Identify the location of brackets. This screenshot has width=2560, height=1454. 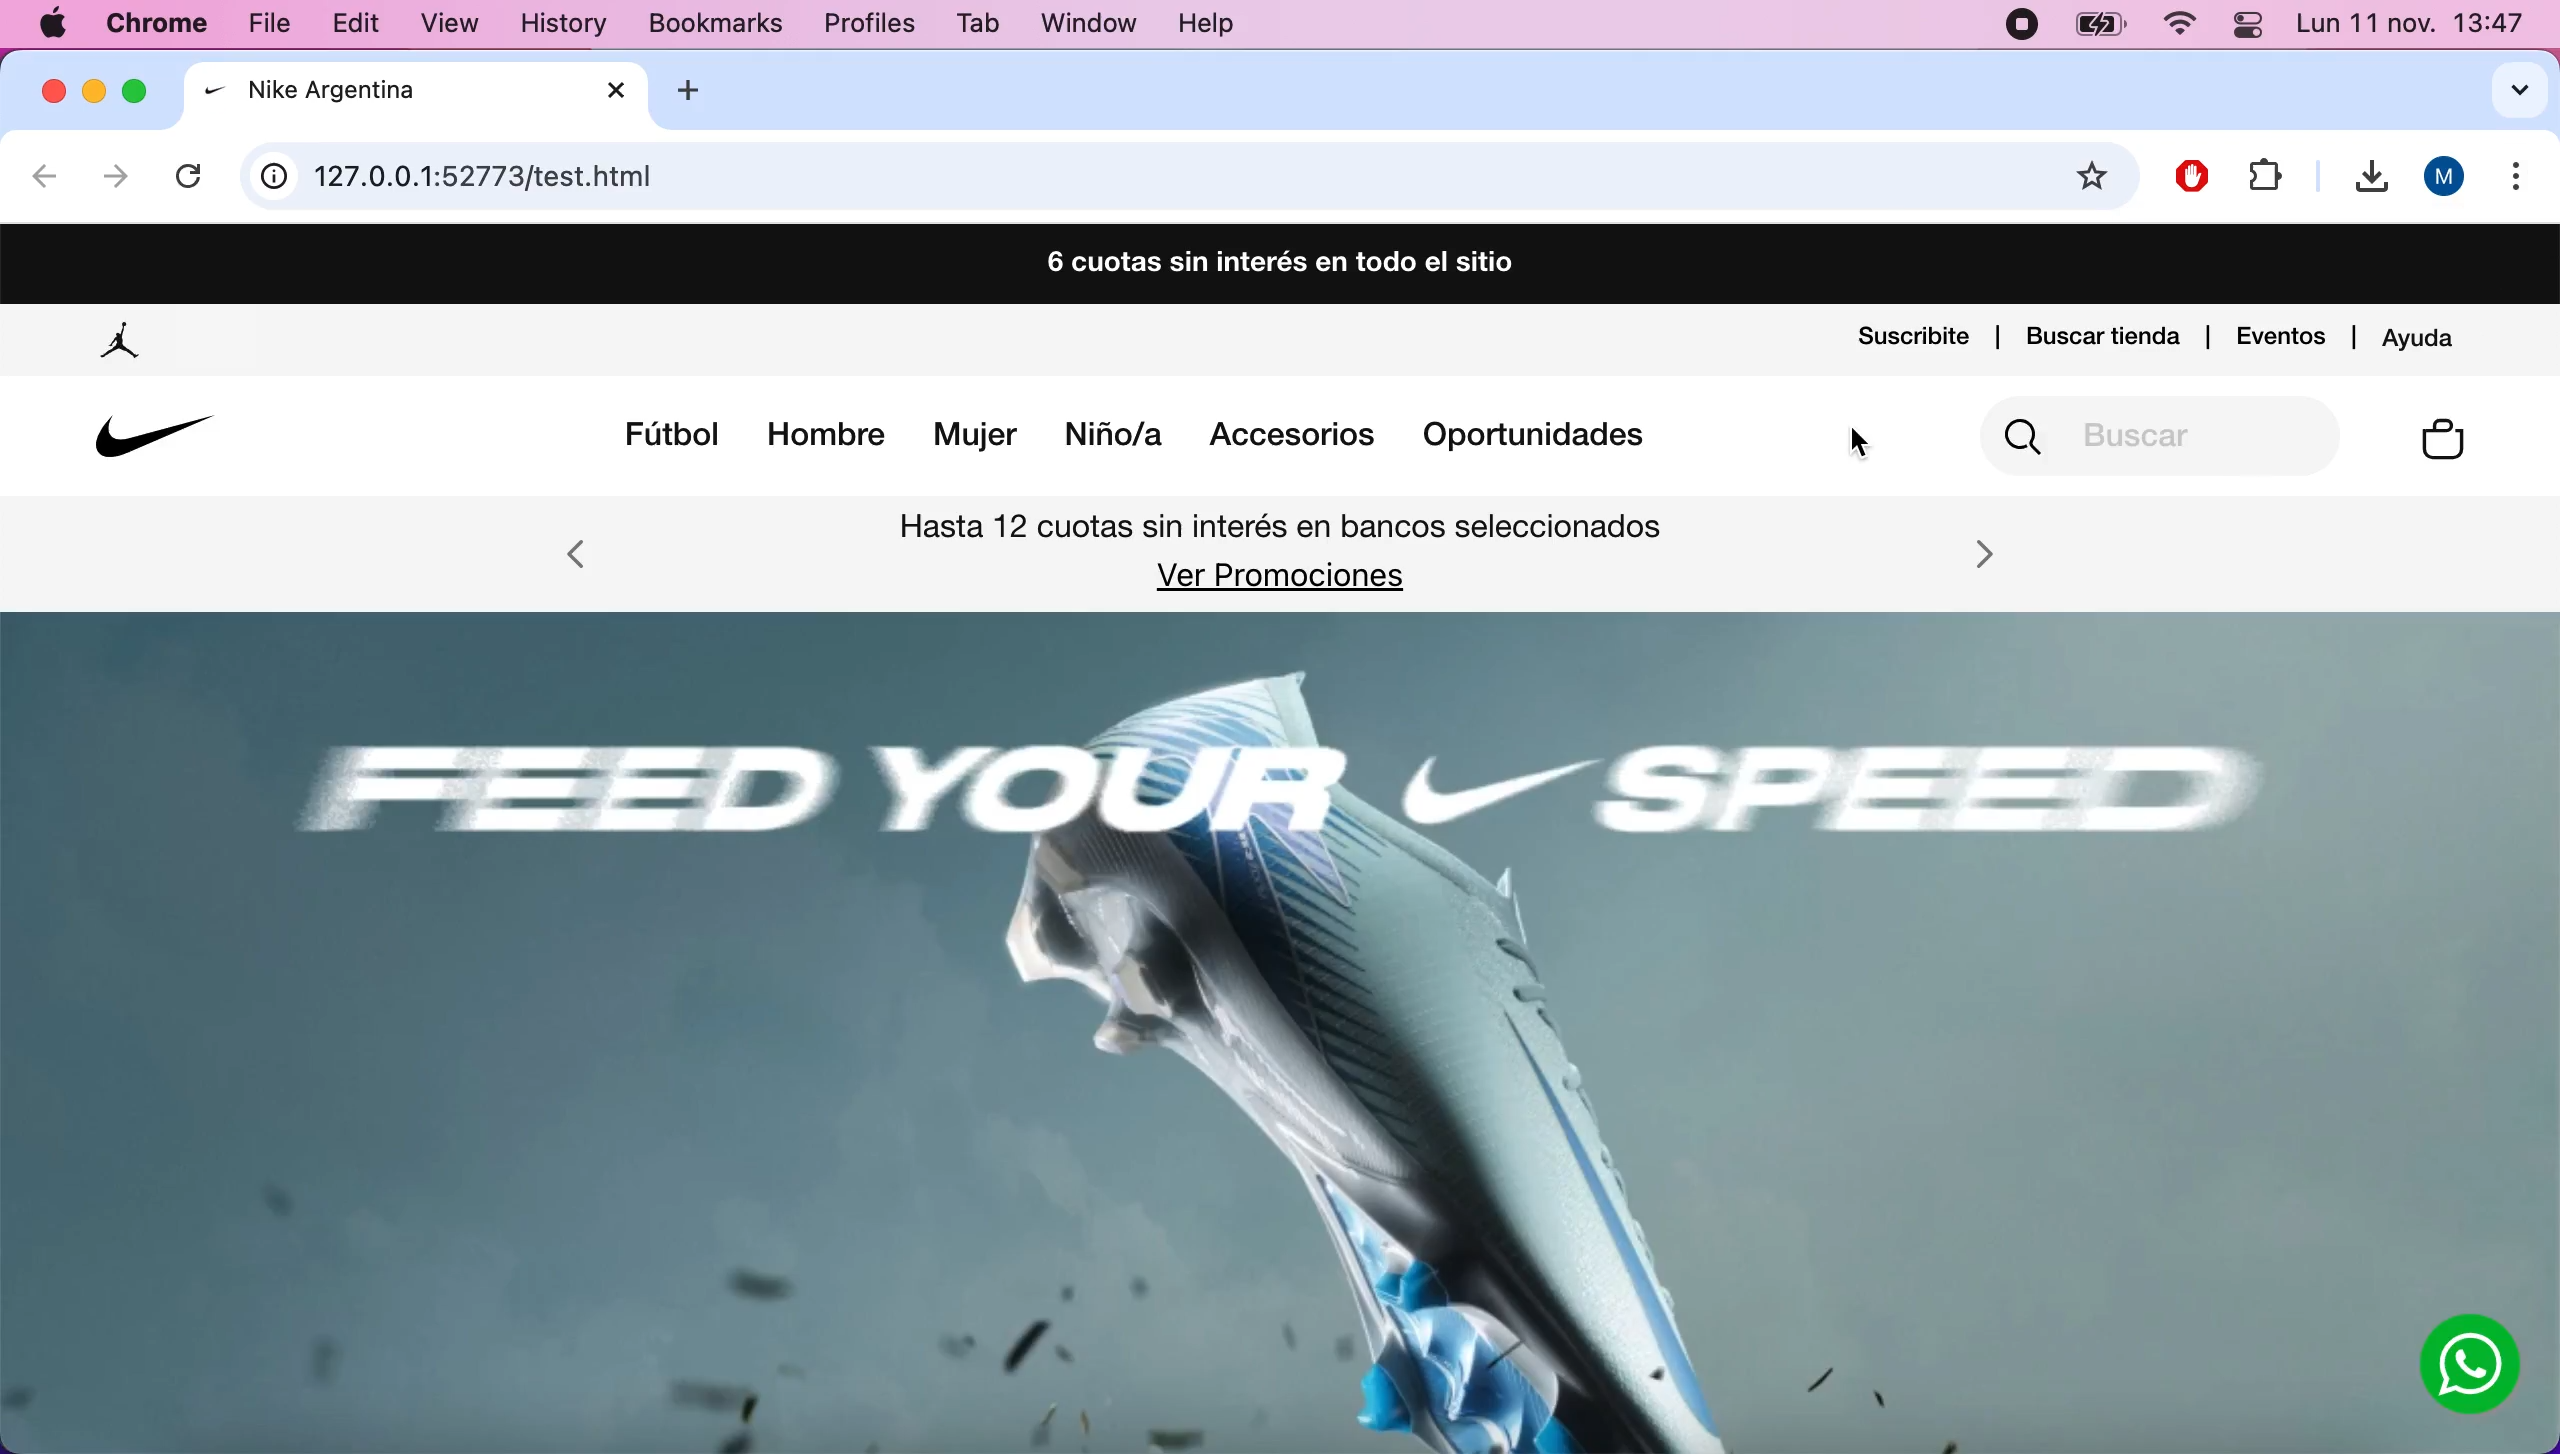
(163, 26).